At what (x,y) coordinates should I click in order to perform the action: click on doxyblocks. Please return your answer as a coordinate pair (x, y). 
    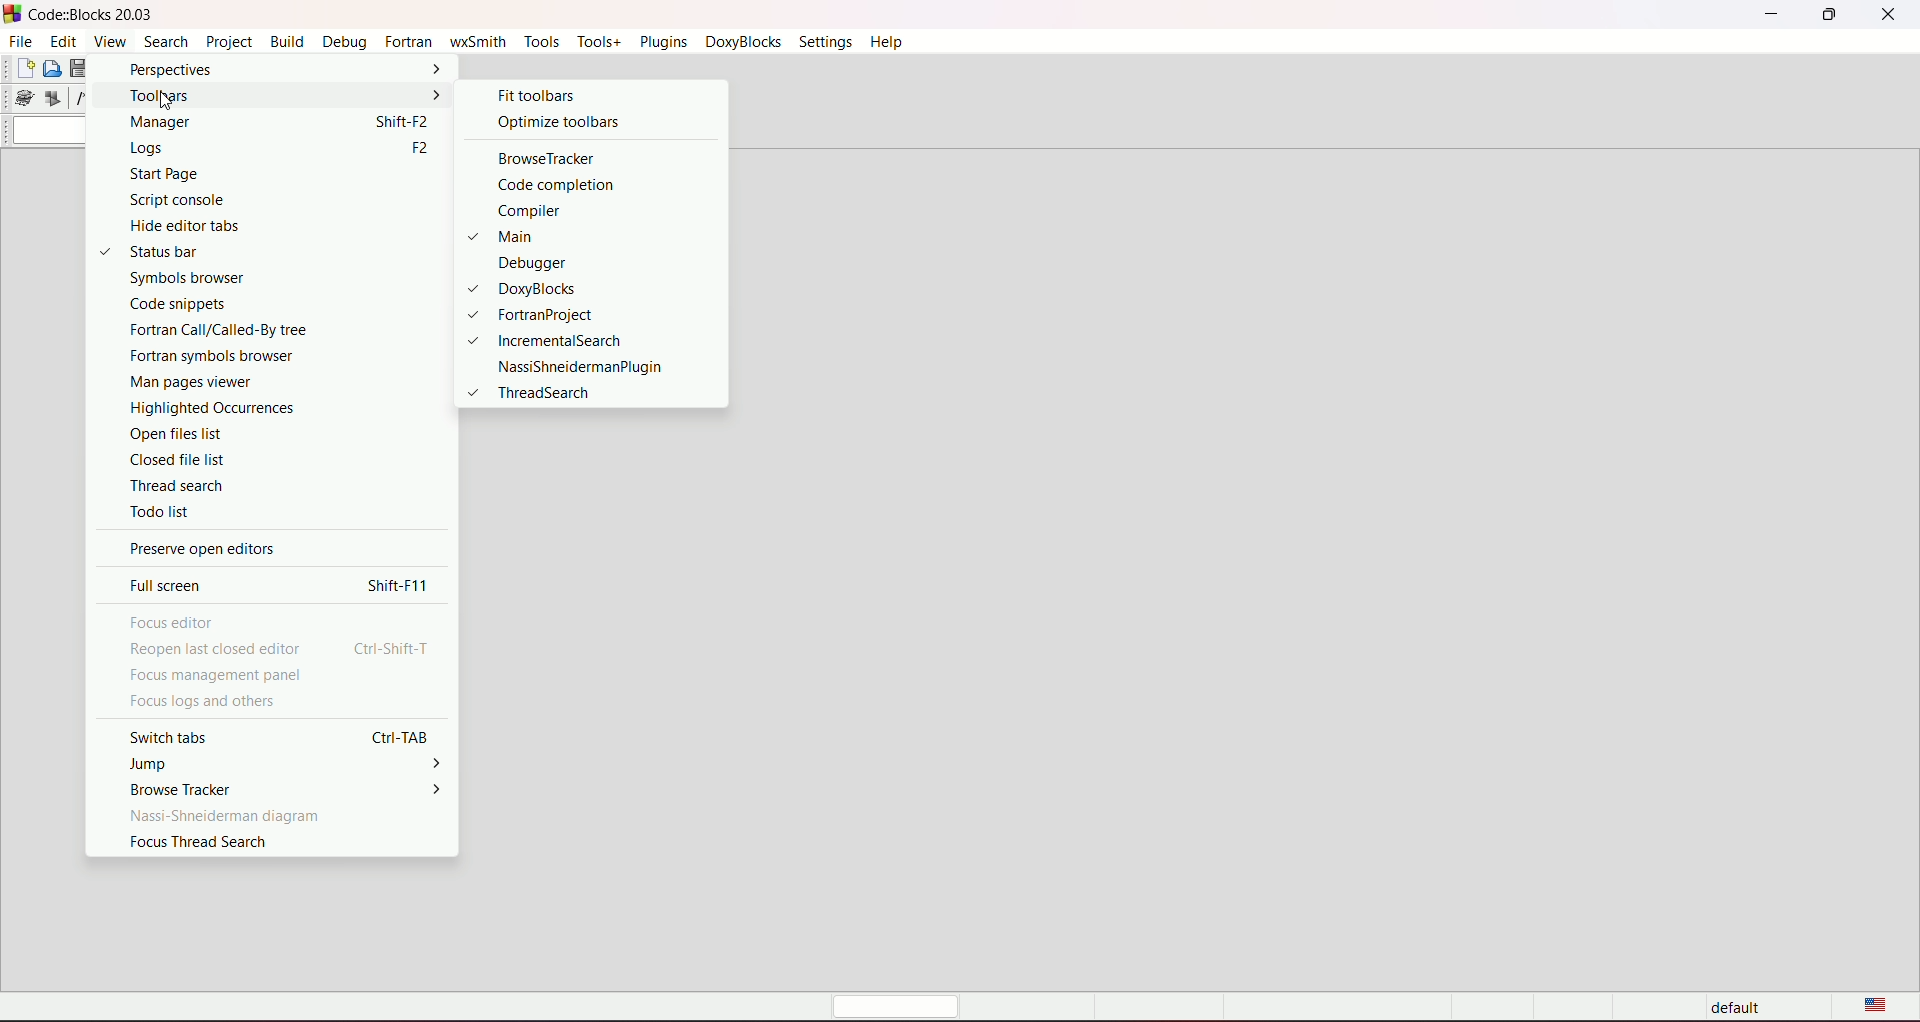
    Looking at the image, I should click on (739, 42).